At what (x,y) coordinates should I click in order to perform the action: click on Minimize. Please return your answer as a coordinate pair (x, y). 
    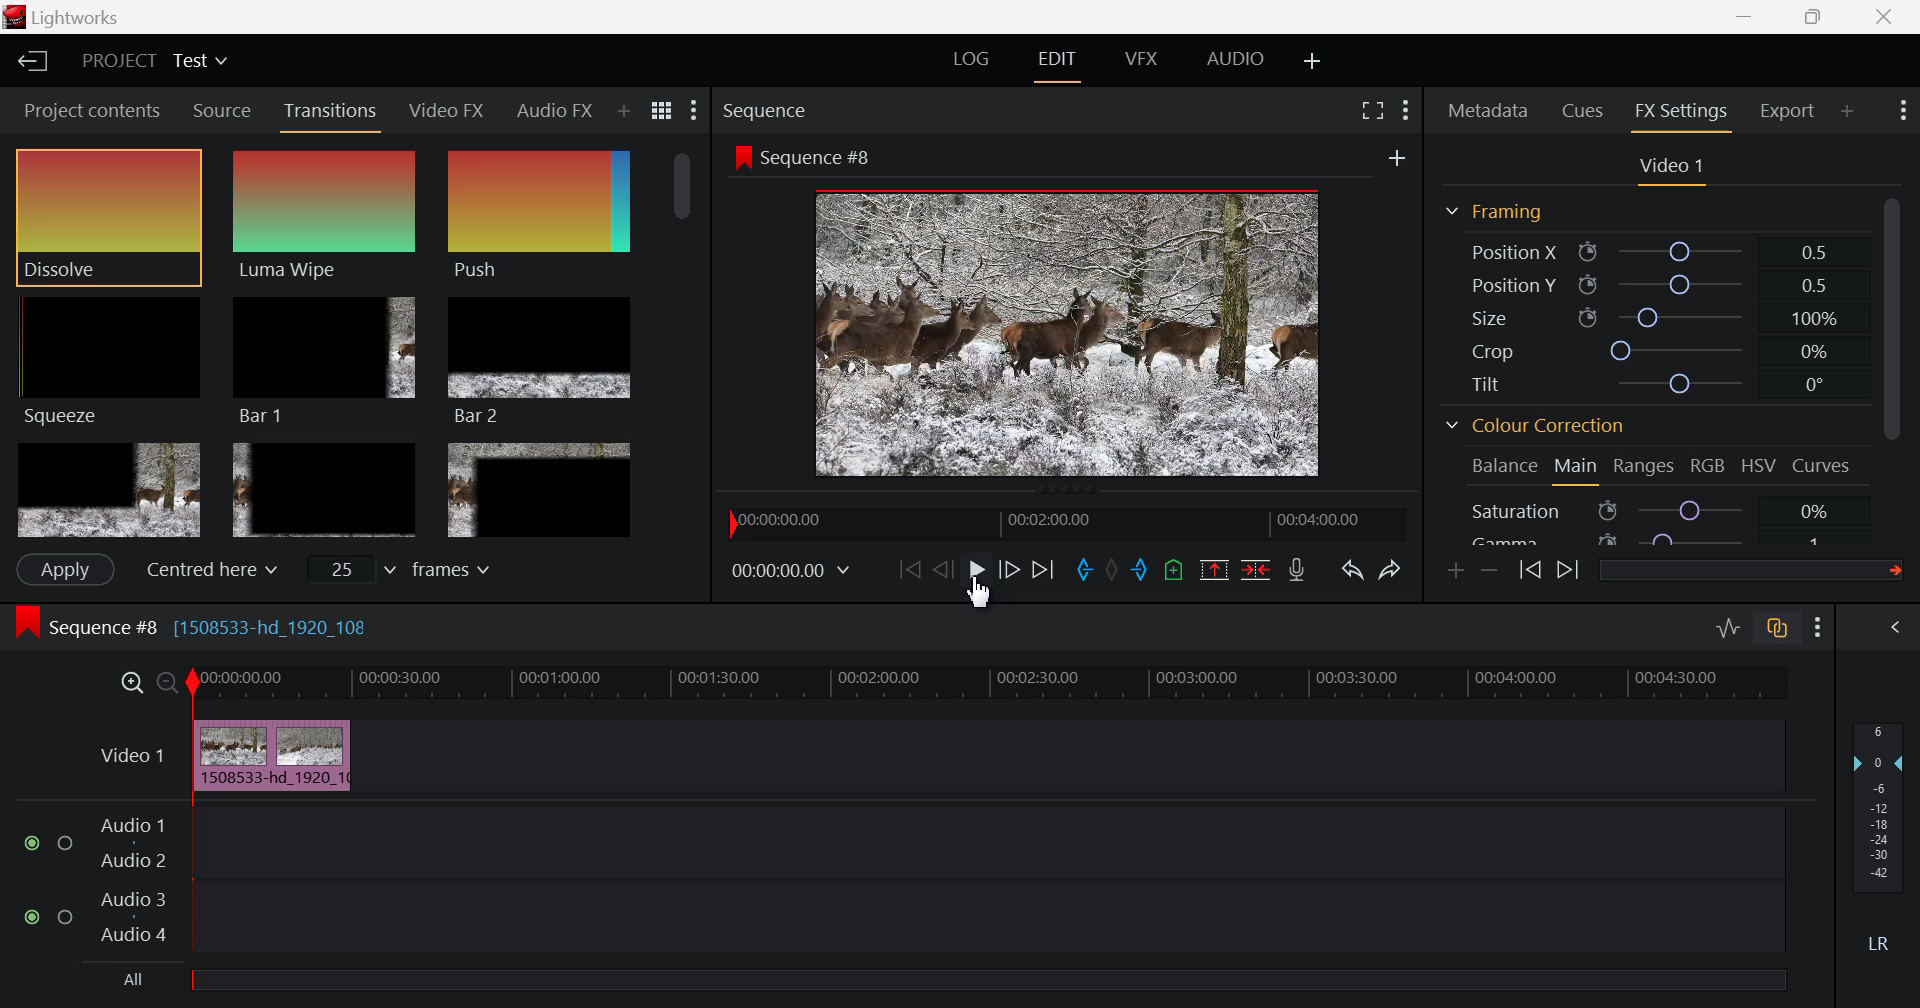
    Looking at the image, I should click on (1822, 17).